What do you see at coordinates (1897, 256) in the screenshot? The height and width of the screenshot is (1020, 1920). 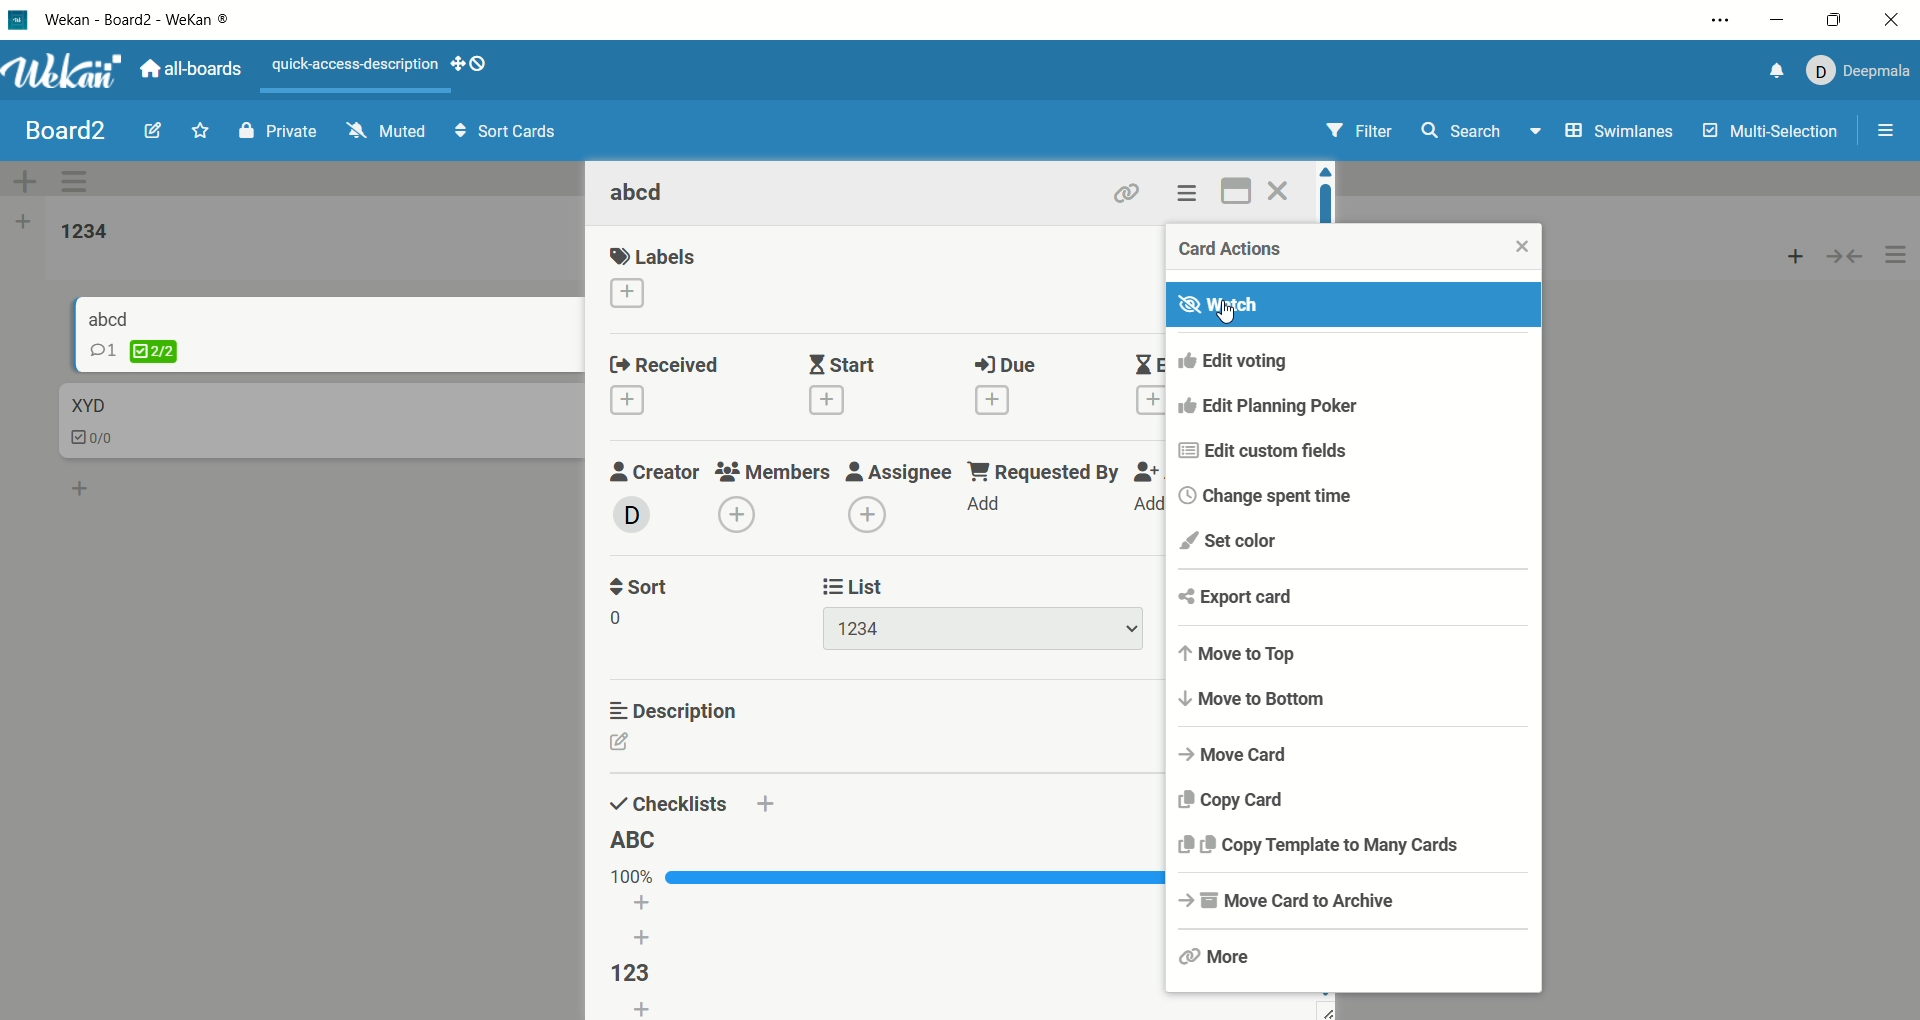 I see `options` at bounding box center [1897, 256].